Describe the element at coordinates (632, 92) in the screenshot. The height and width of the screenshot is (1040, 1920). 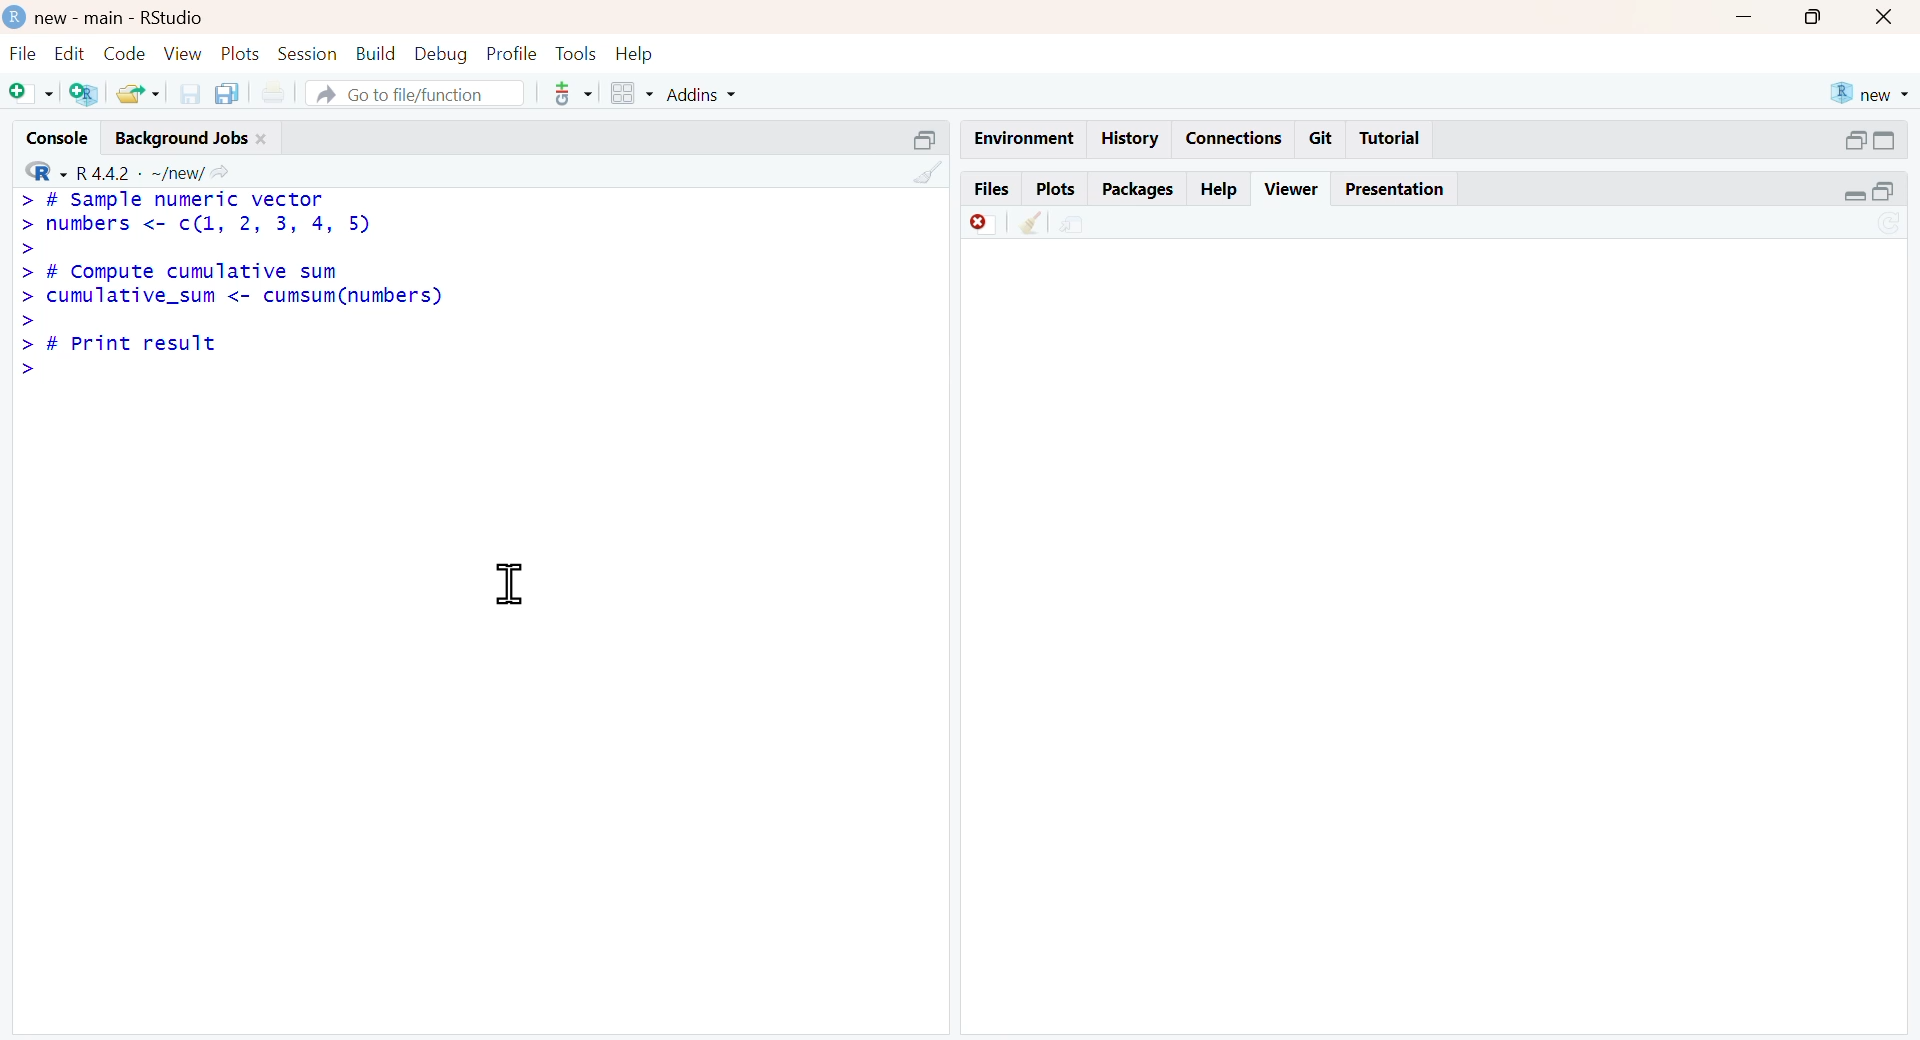
I see `grid` at that location.